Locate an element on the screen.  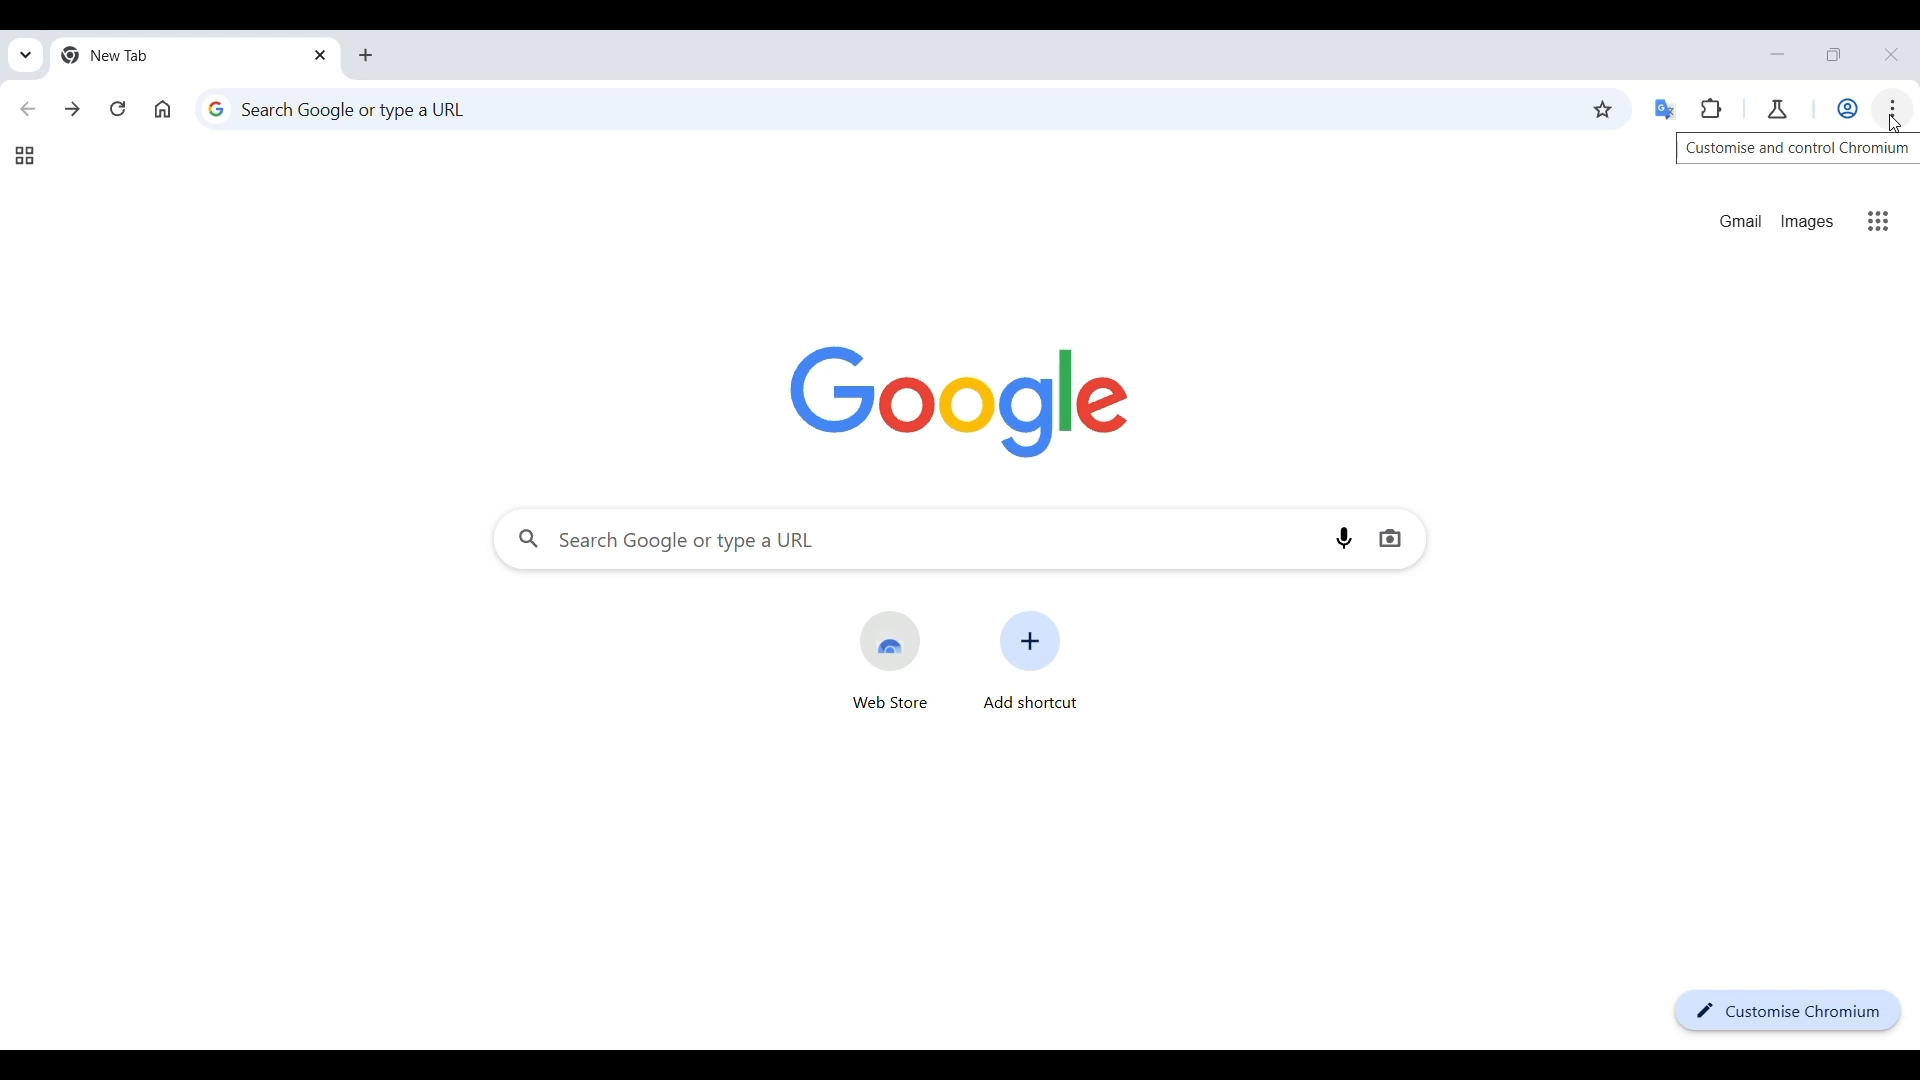
Work is located at coordinates (1848, 108).